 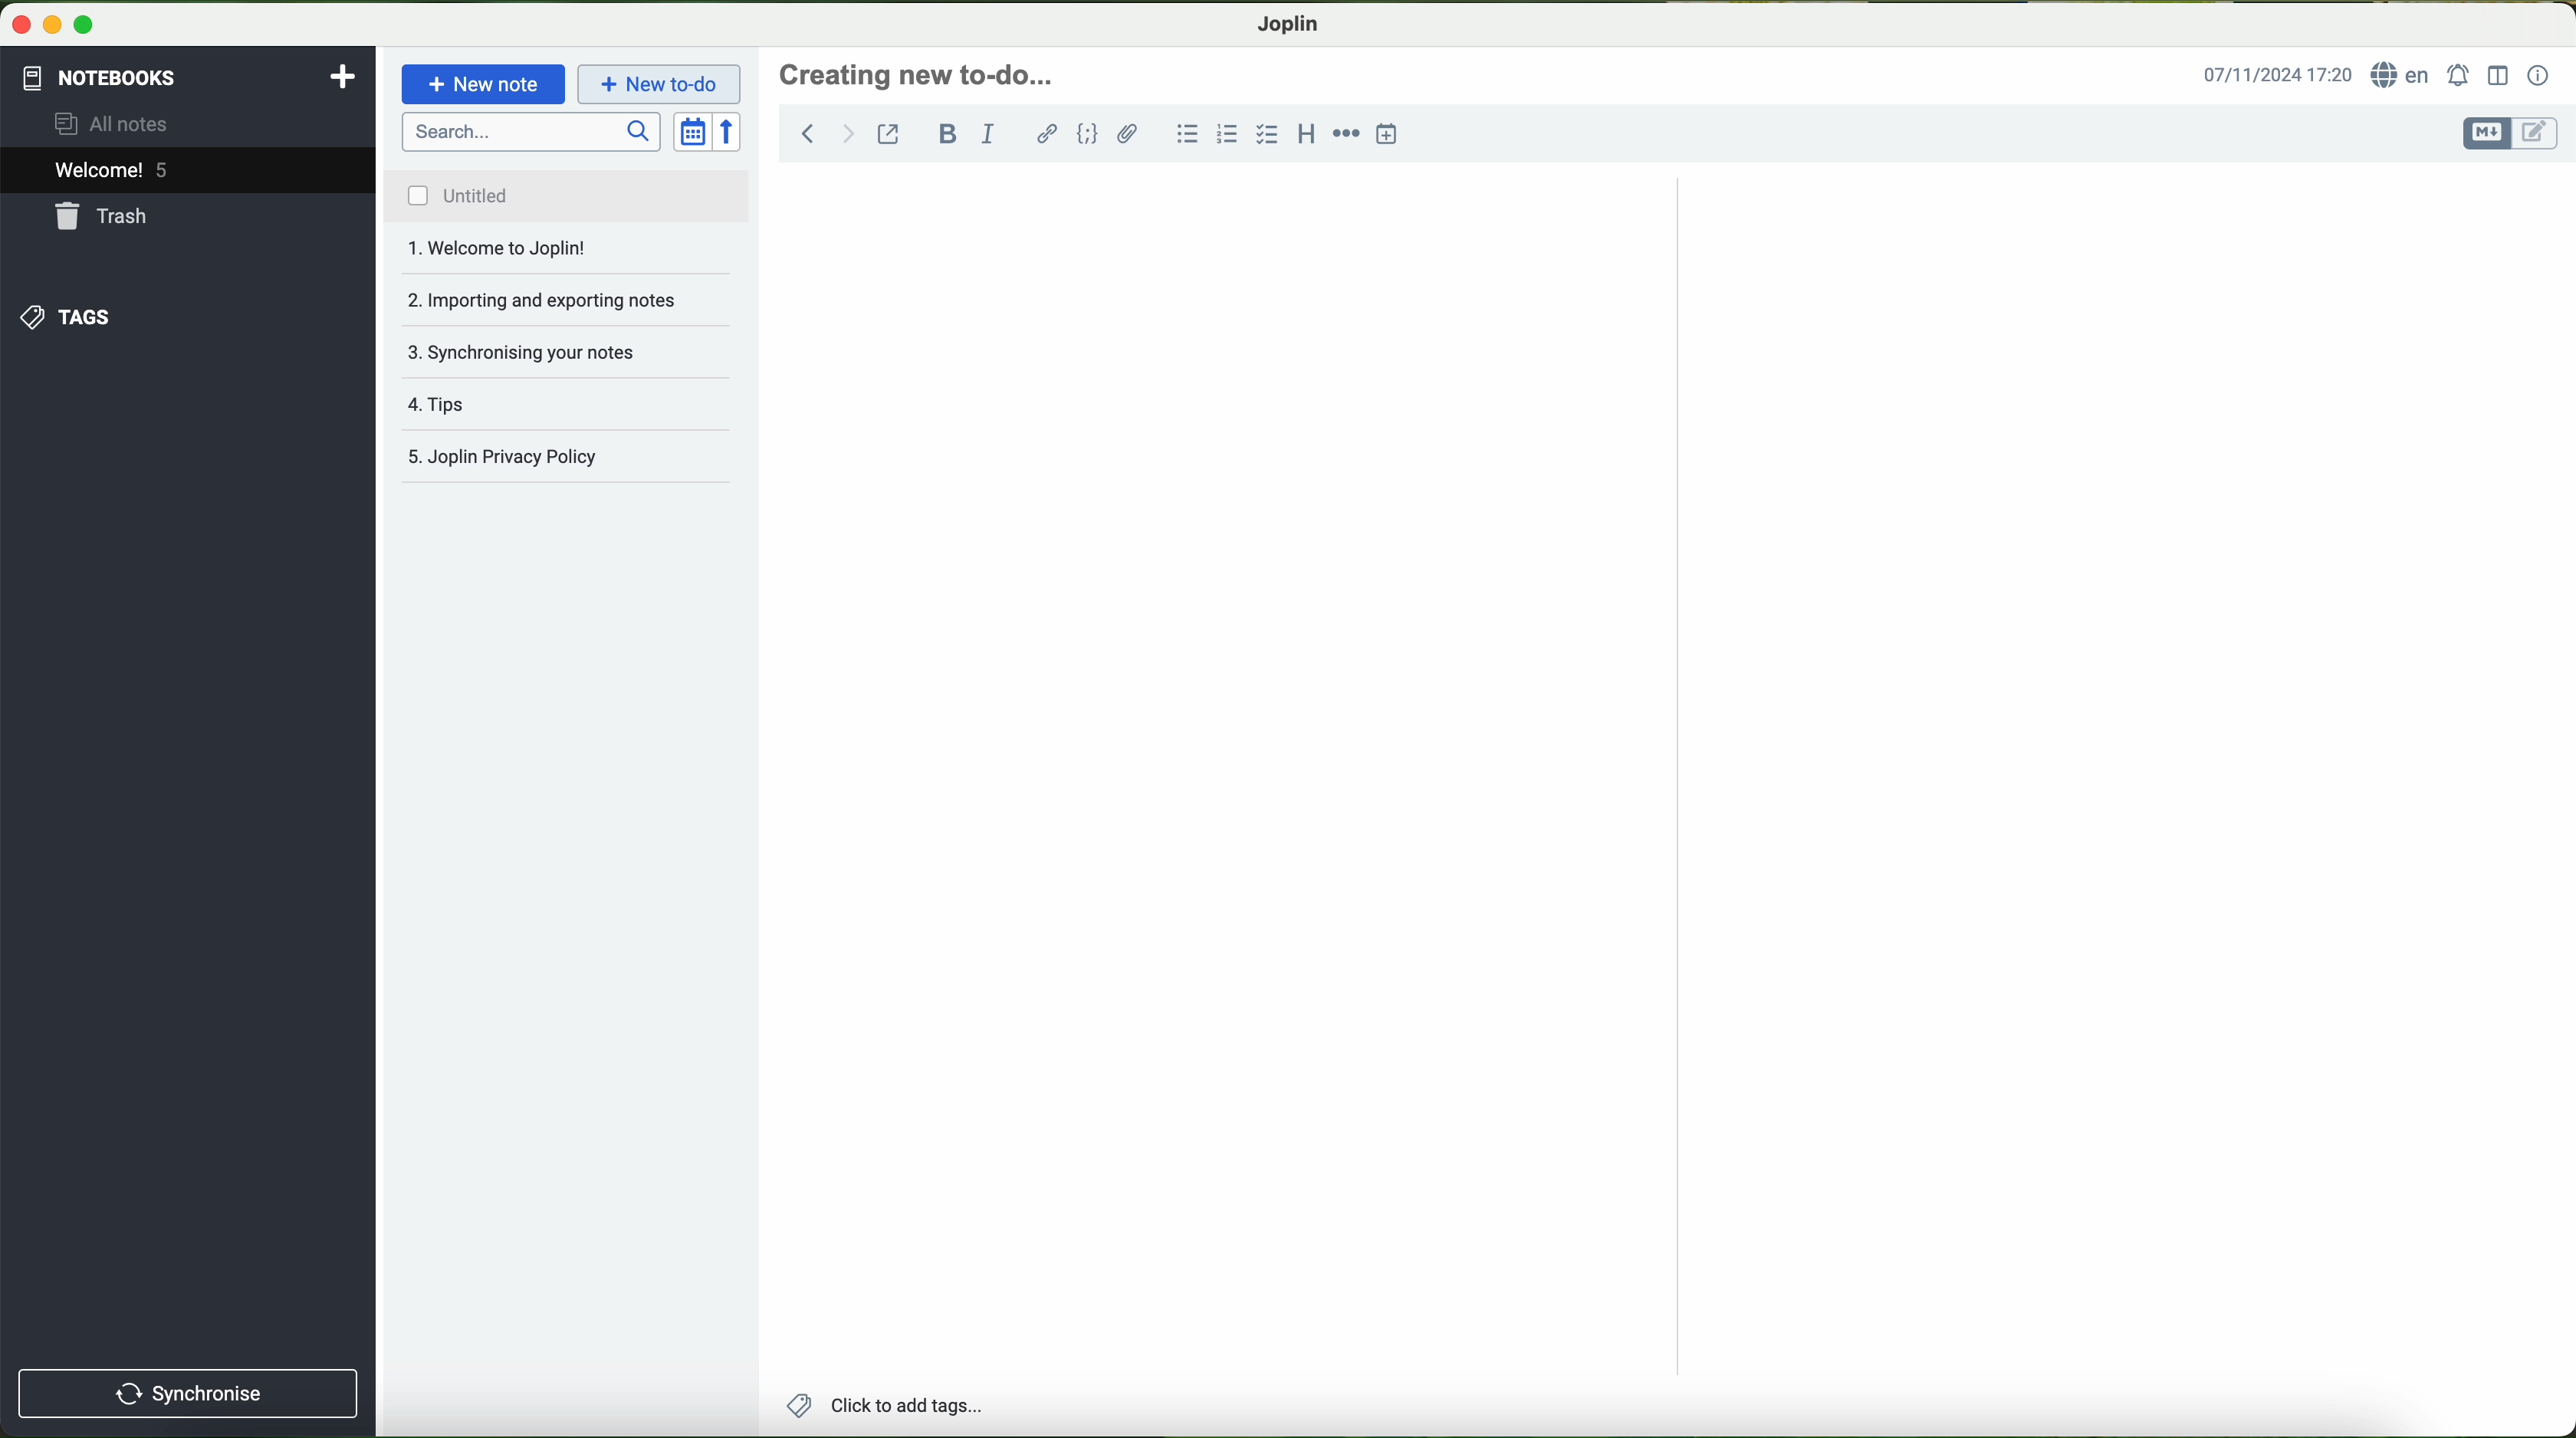 What do you see at coordinates (694, 133) in the screenshot?
I see `toggle sort order field` at bounding box center [694, 133].